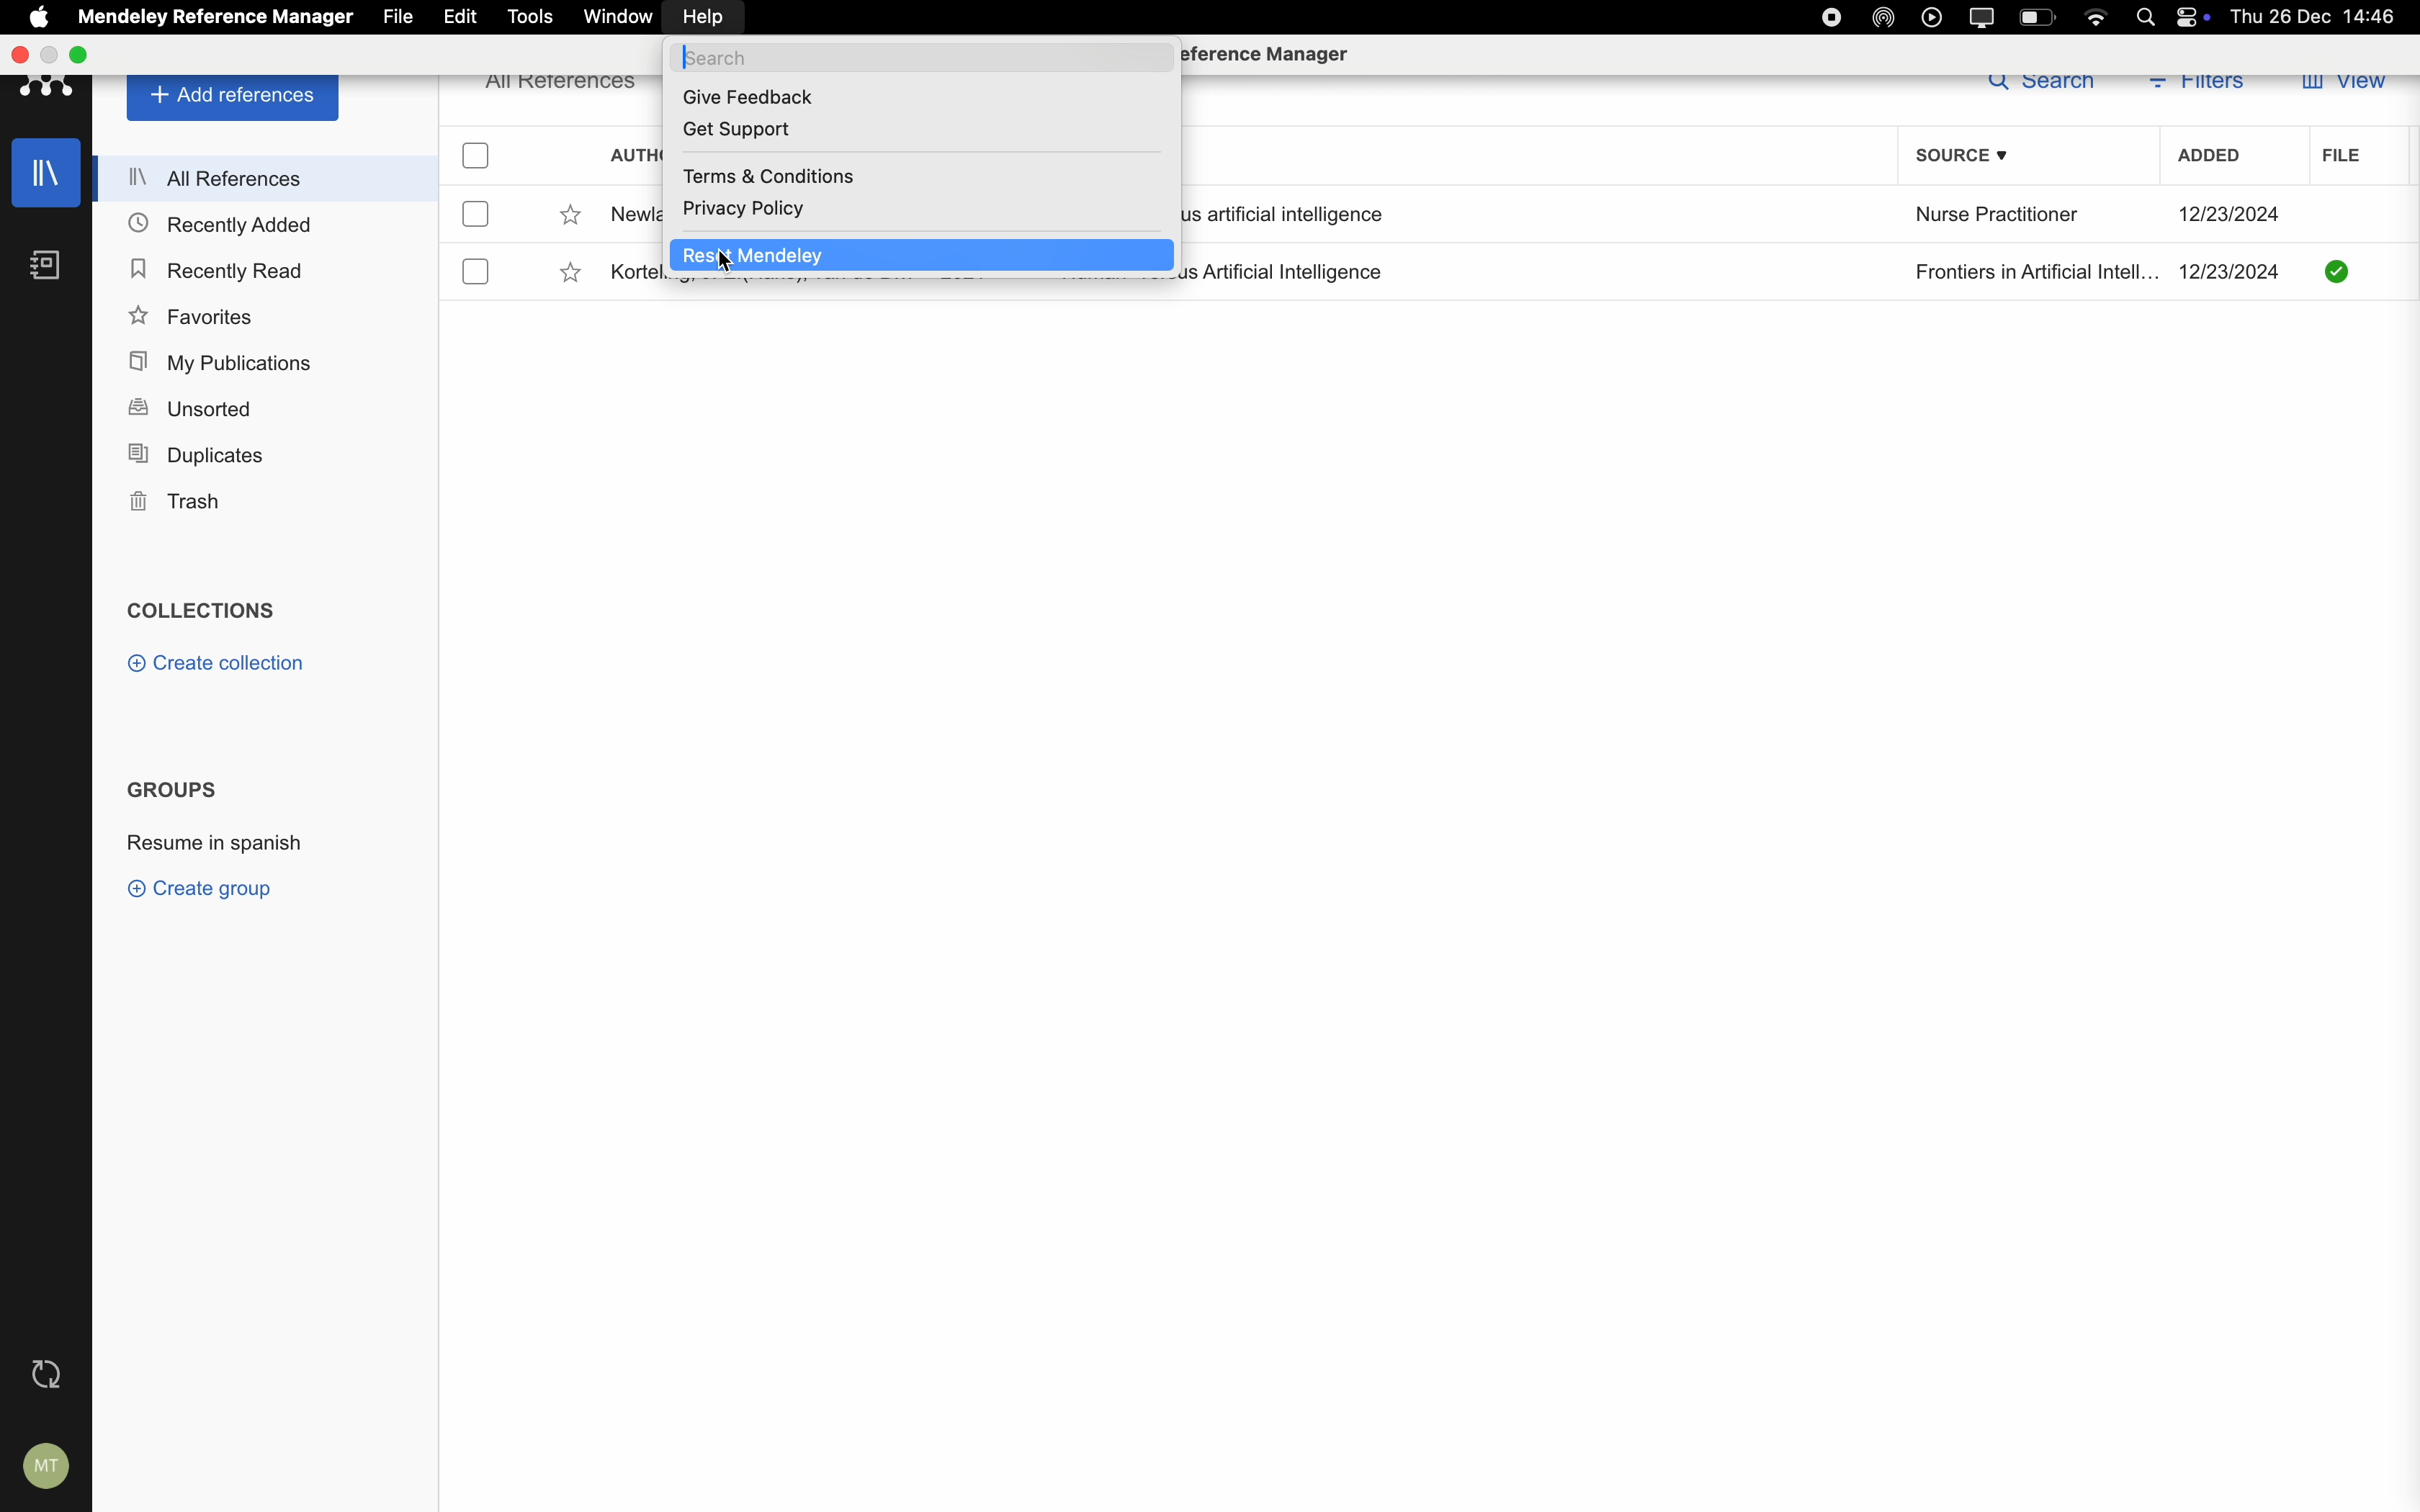  Describe the element at coordinates (203, 610) in the screenshot. I see `collections` at that location.